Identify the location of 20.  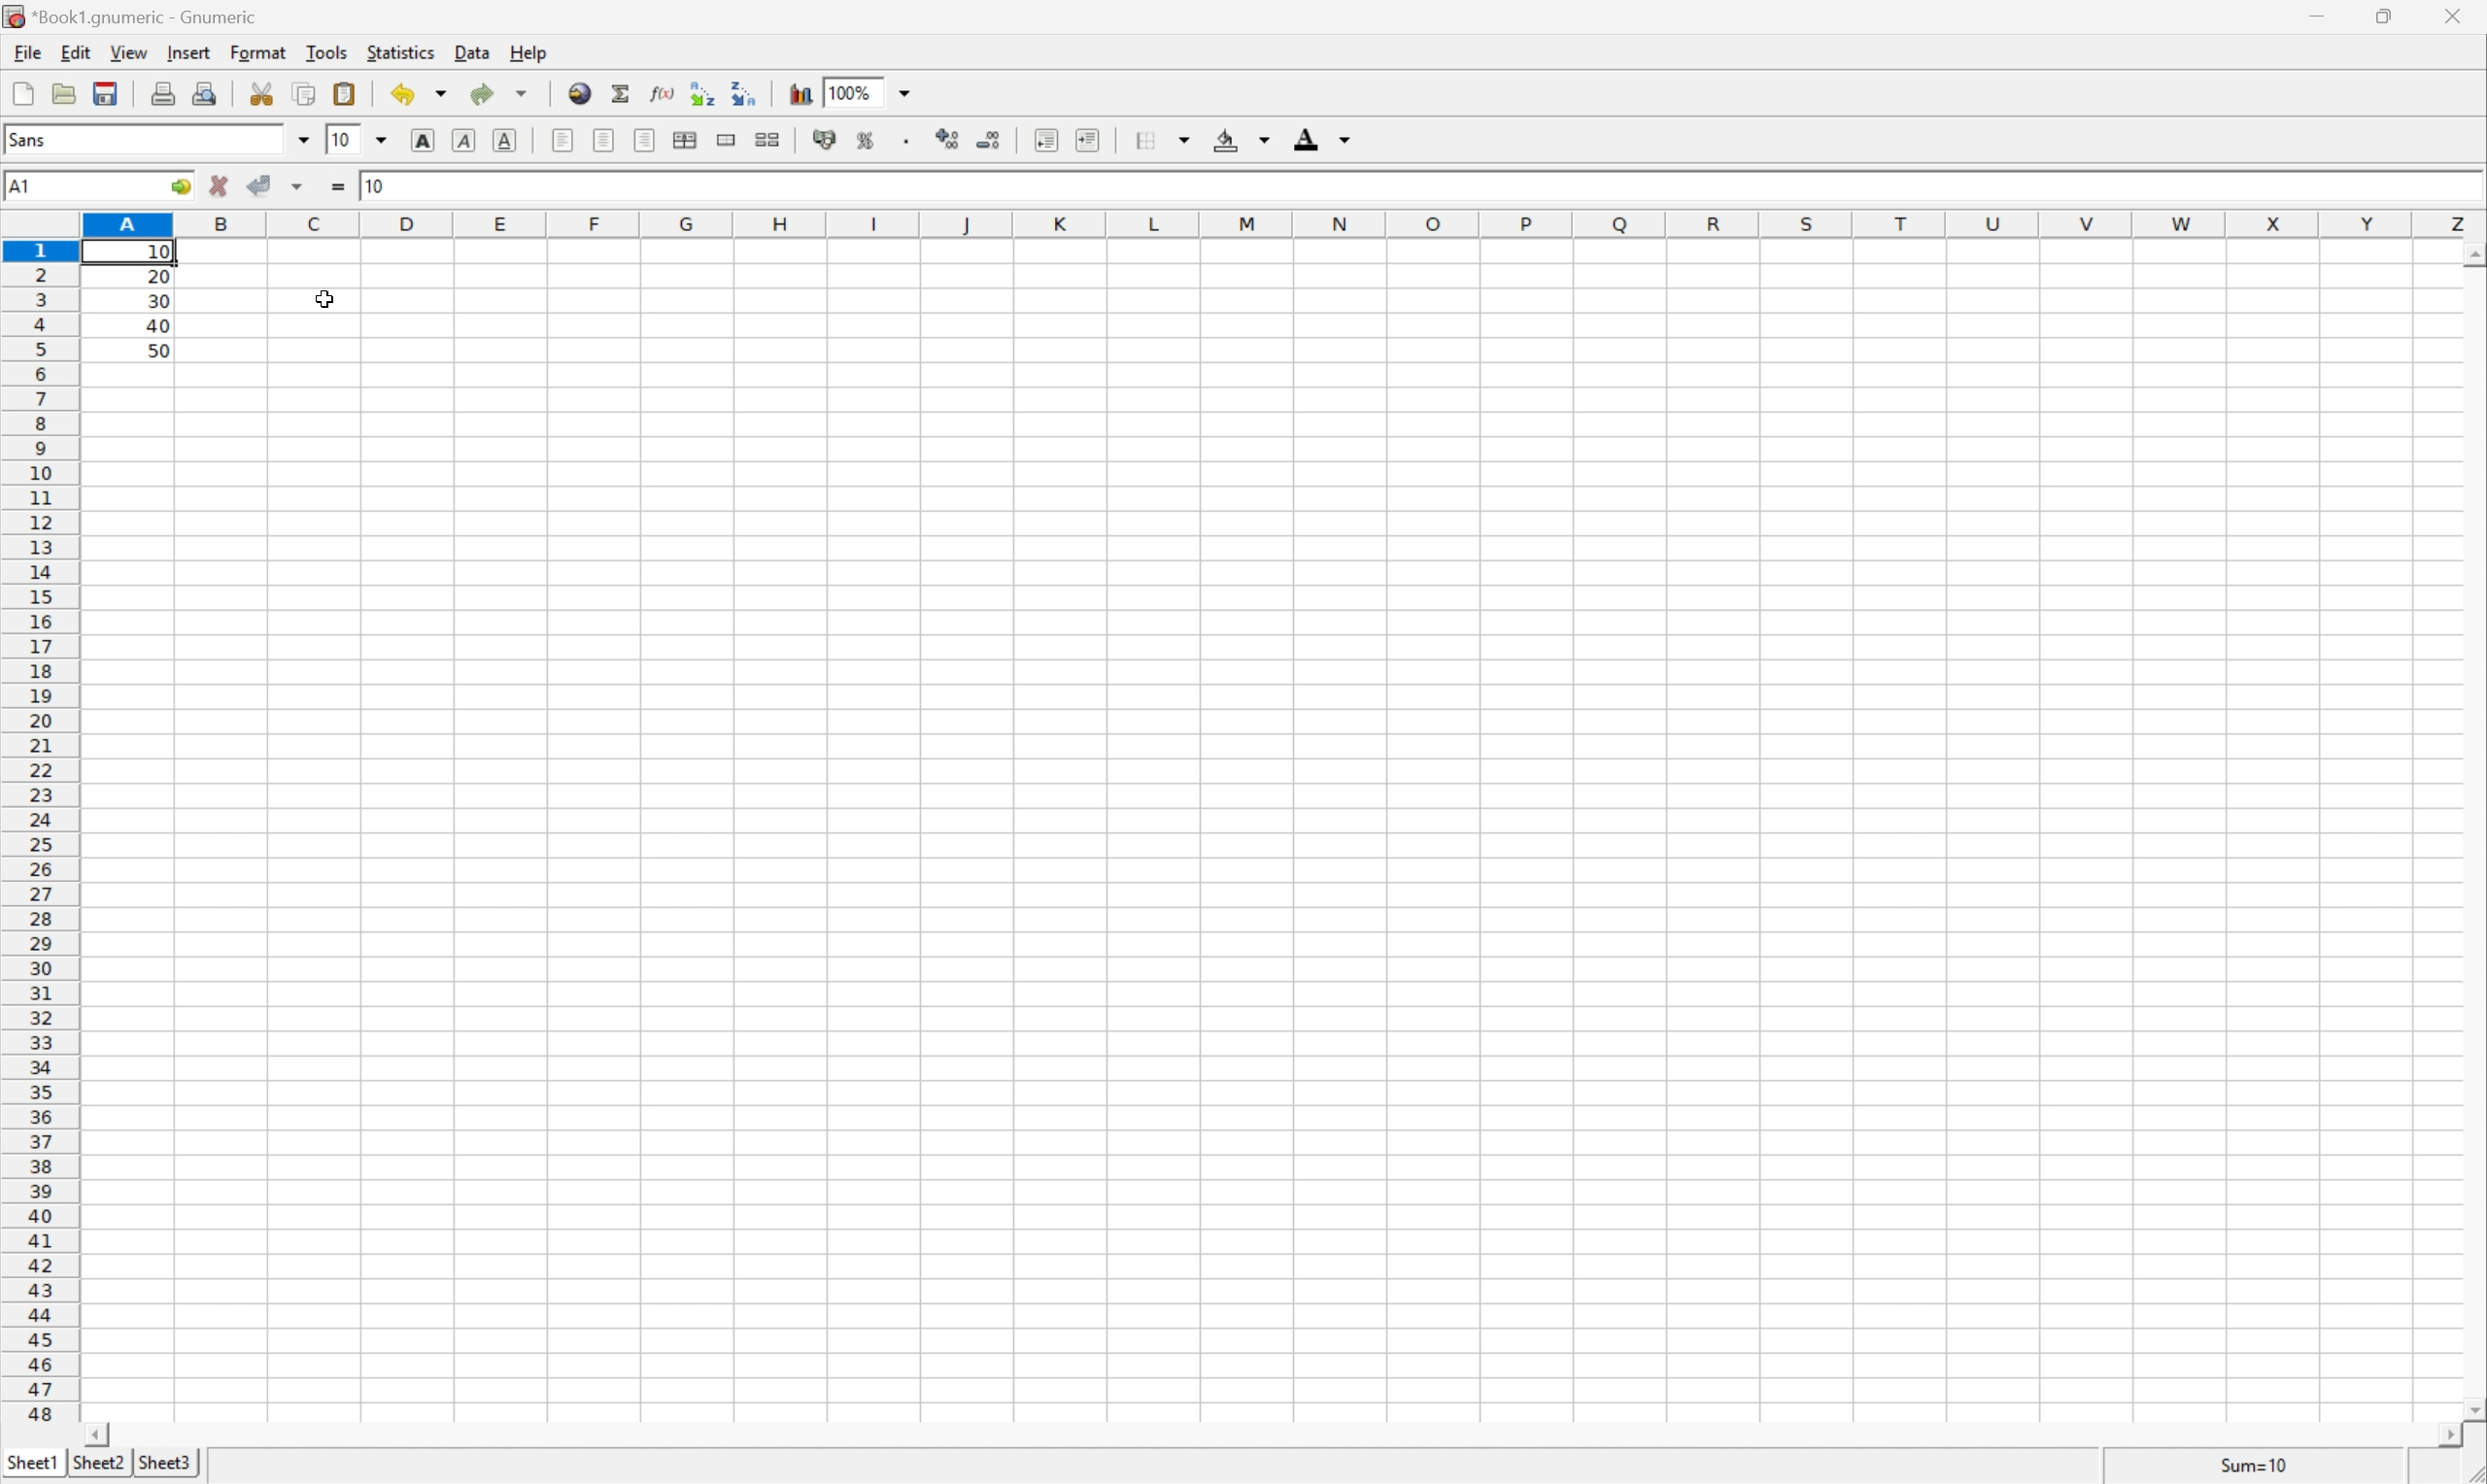
(160, 276).